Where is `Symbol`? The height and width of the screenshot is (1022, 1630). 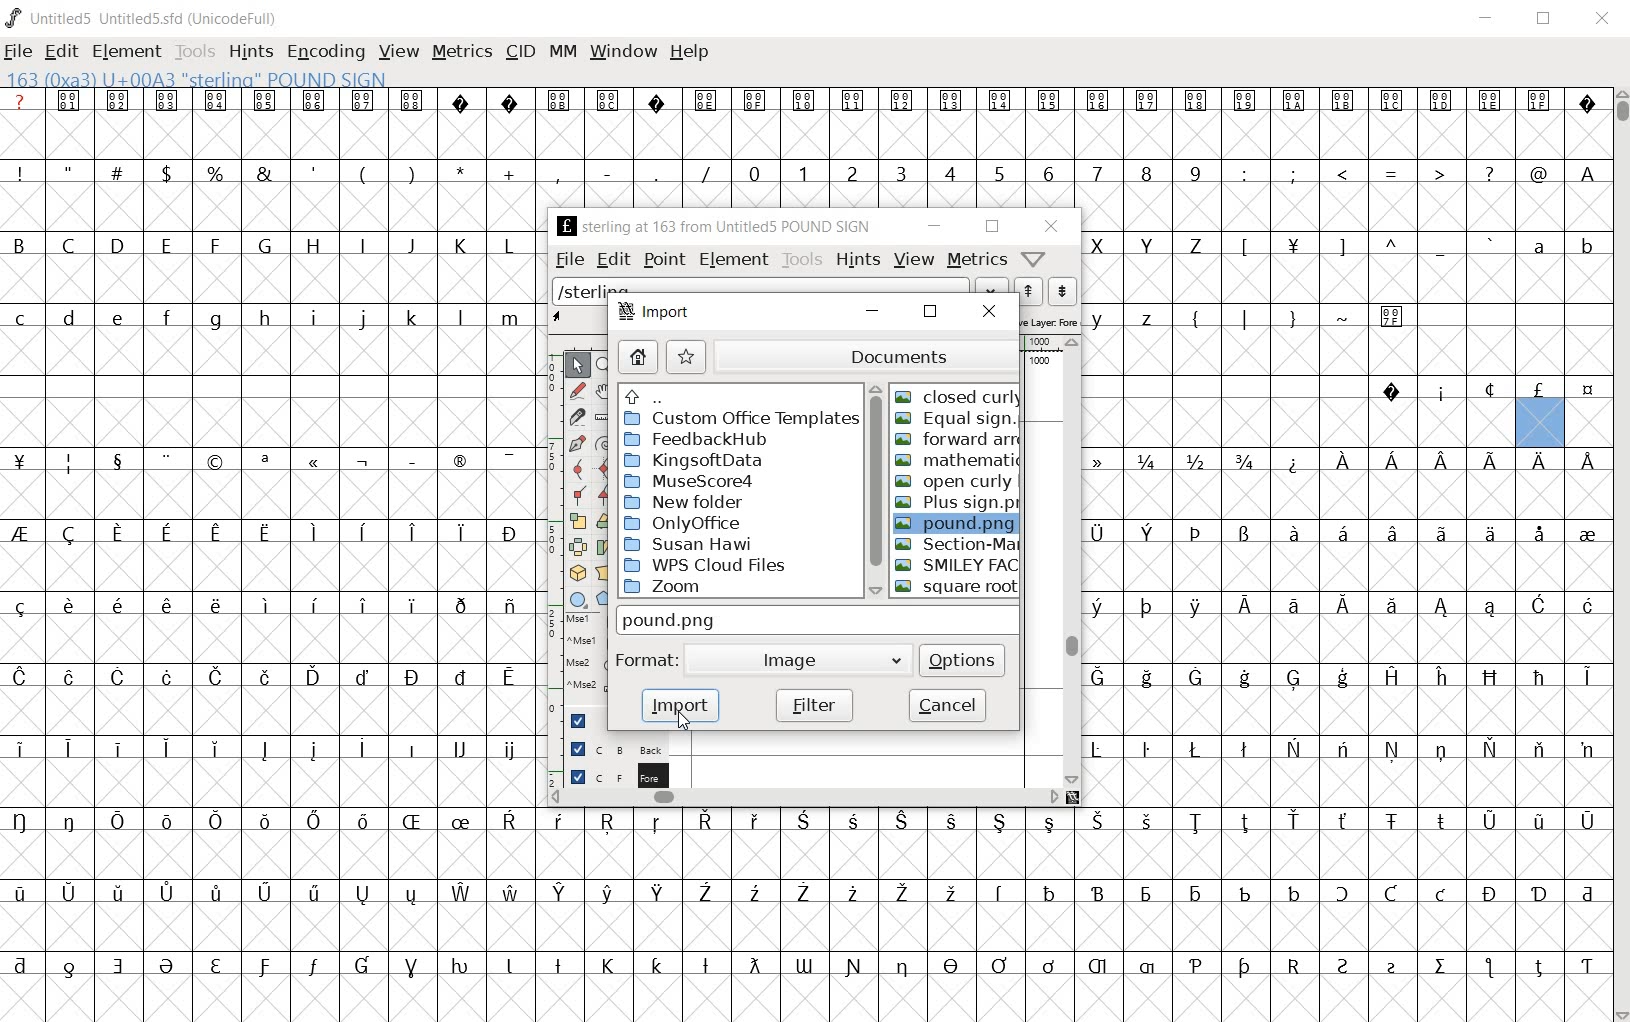 Symbol is located at coordinates (313, 969).